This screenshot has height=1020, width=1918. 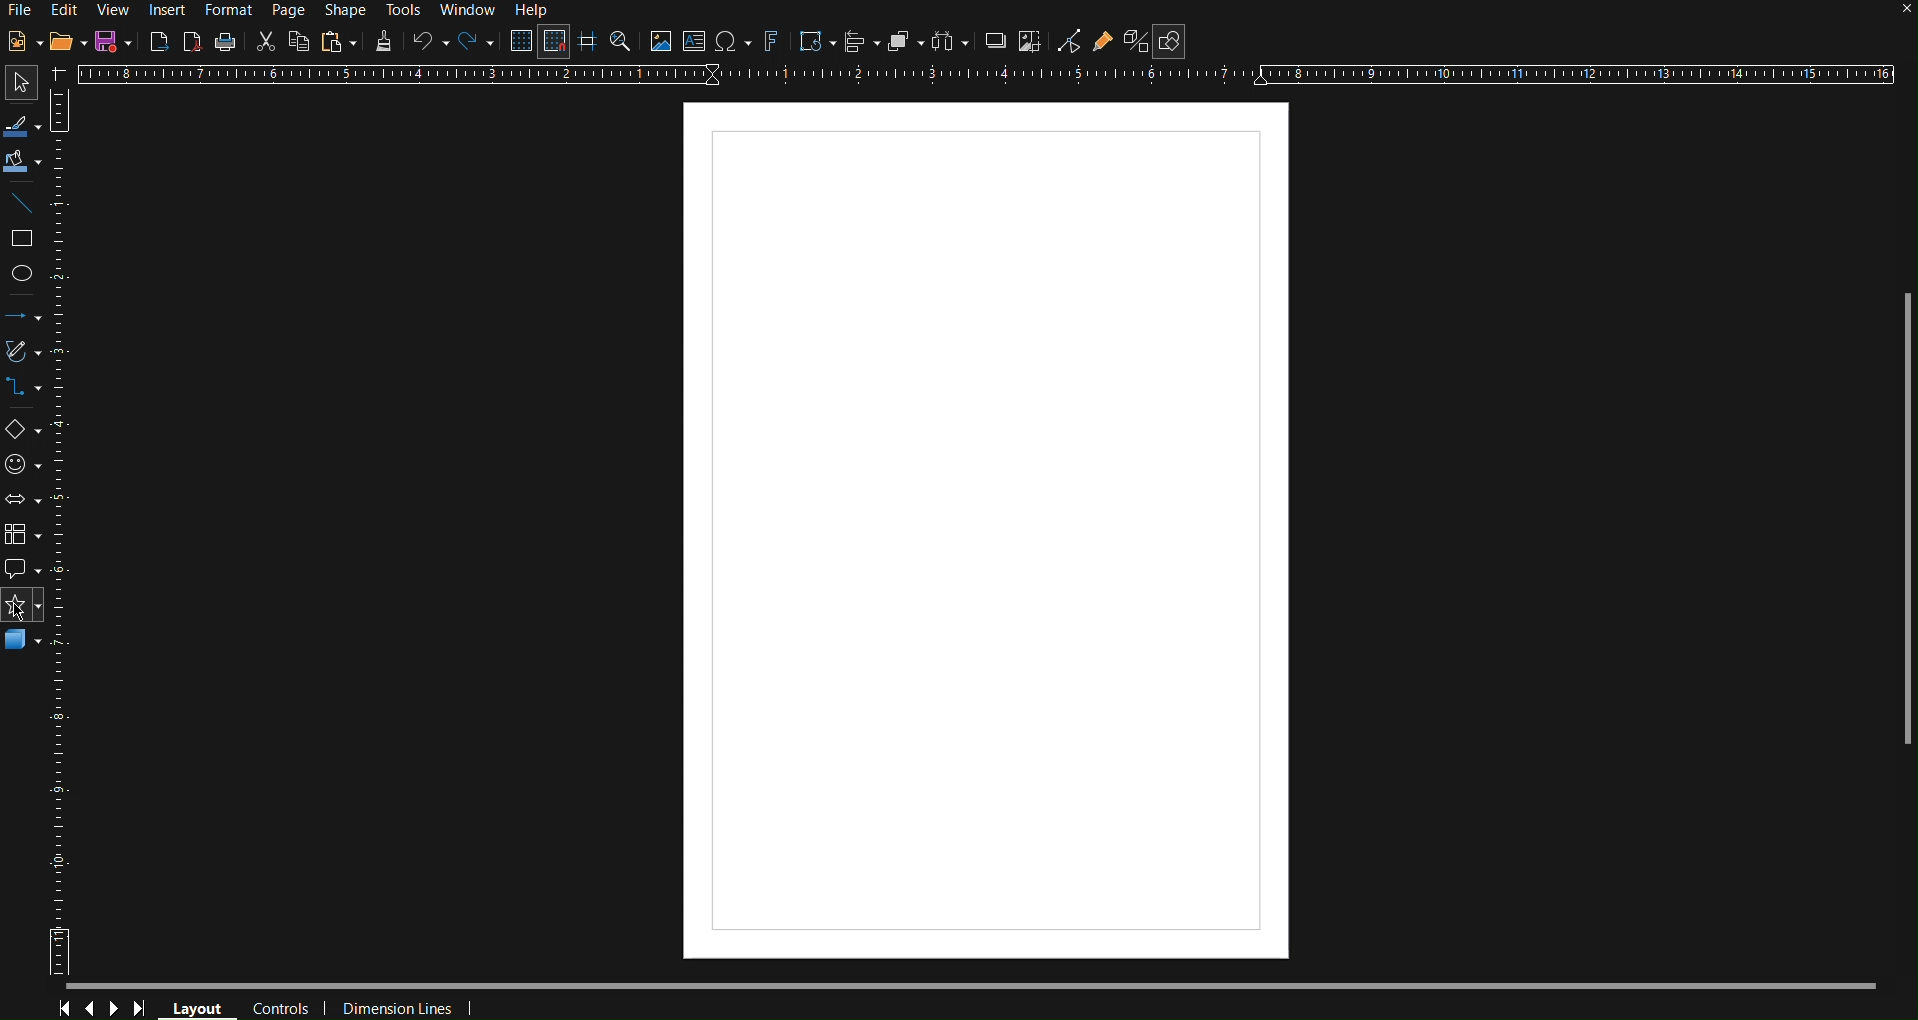 What do you see at coordinates (589, 43) in the screenshot?
I see `Guidelines while moving` at bounding box center [589, 43].